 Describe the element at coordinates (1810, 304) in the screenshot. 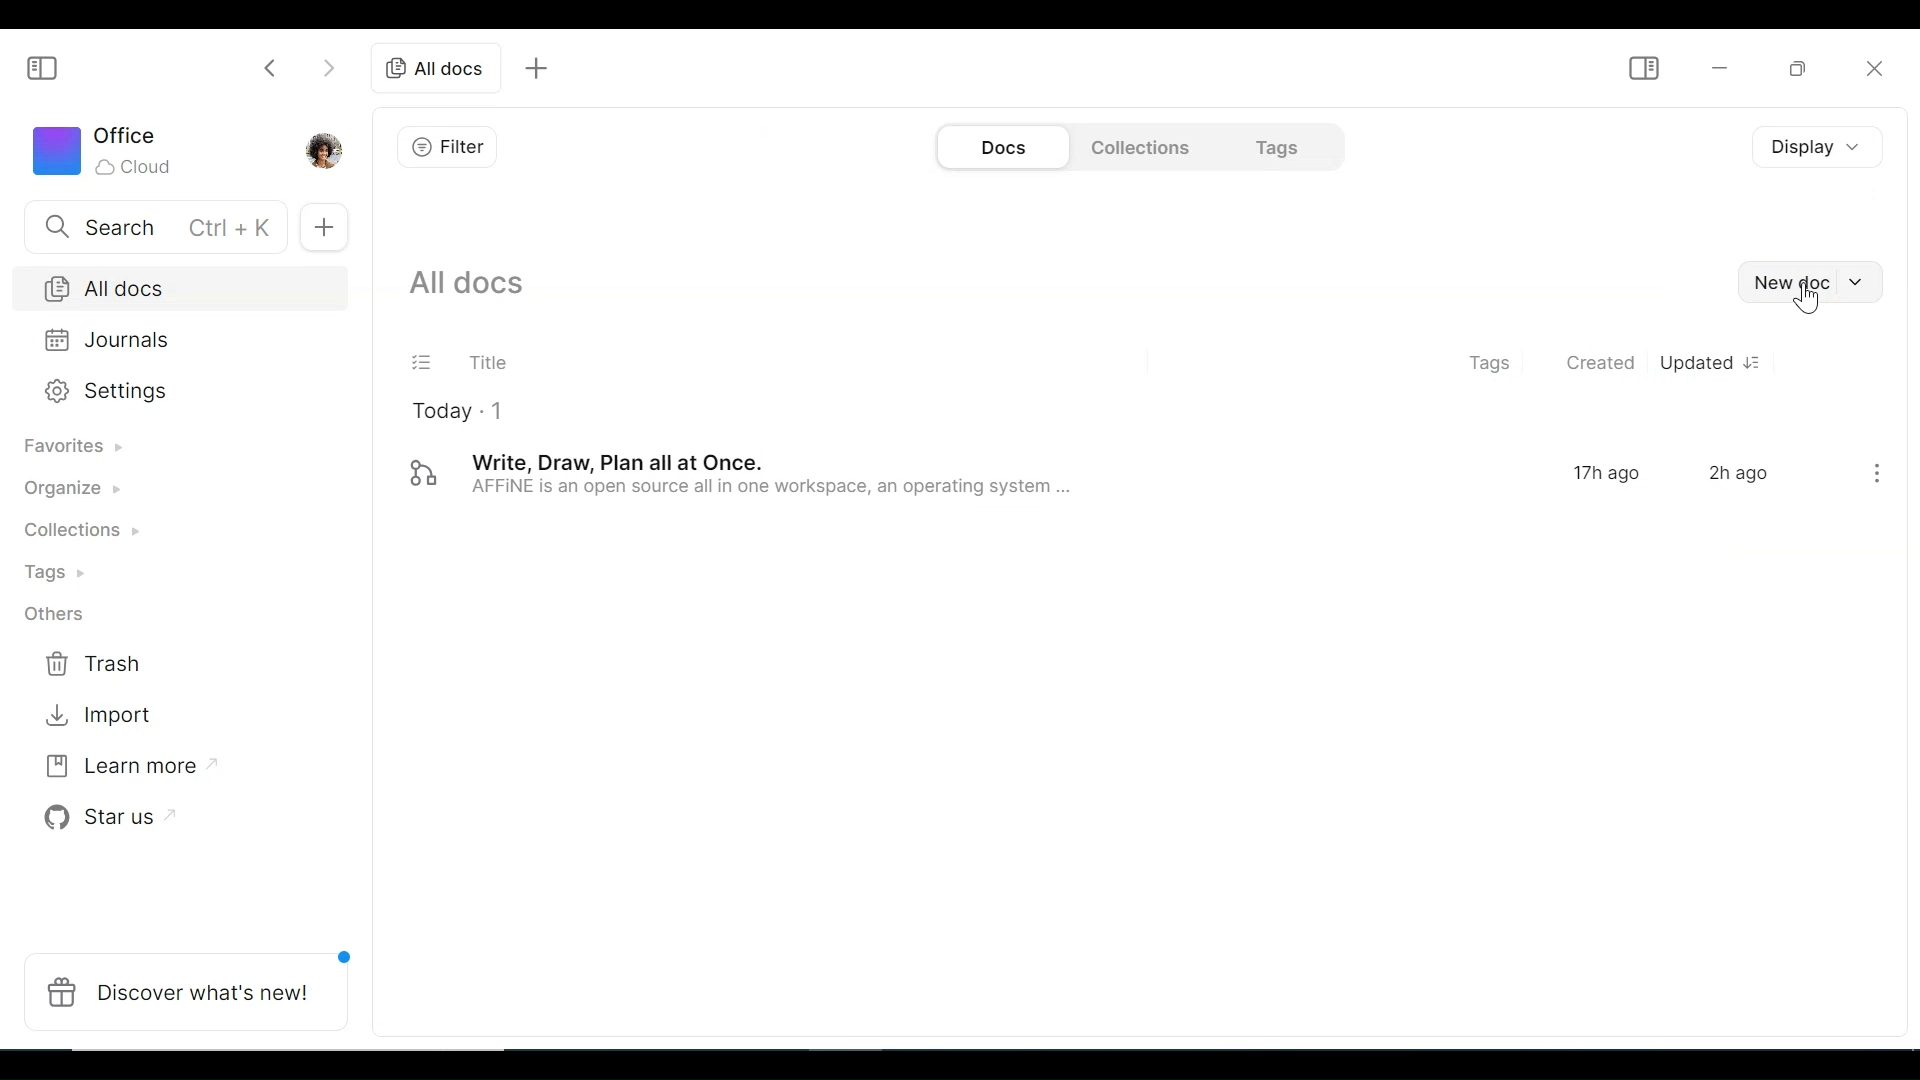

I see `cursor` at that location.